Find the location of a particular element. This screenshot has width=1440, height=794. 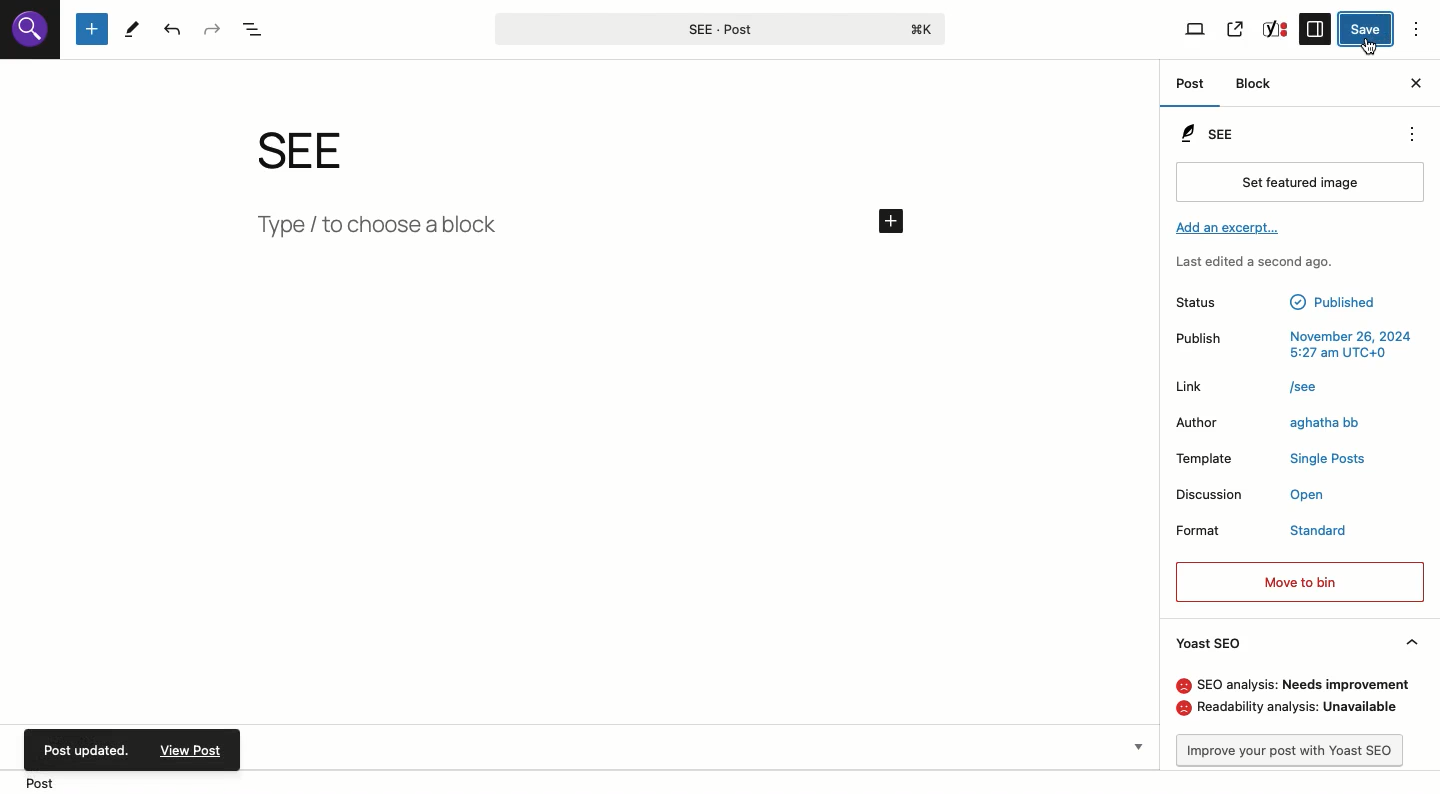

View post is located at coordinates (1237, 27).